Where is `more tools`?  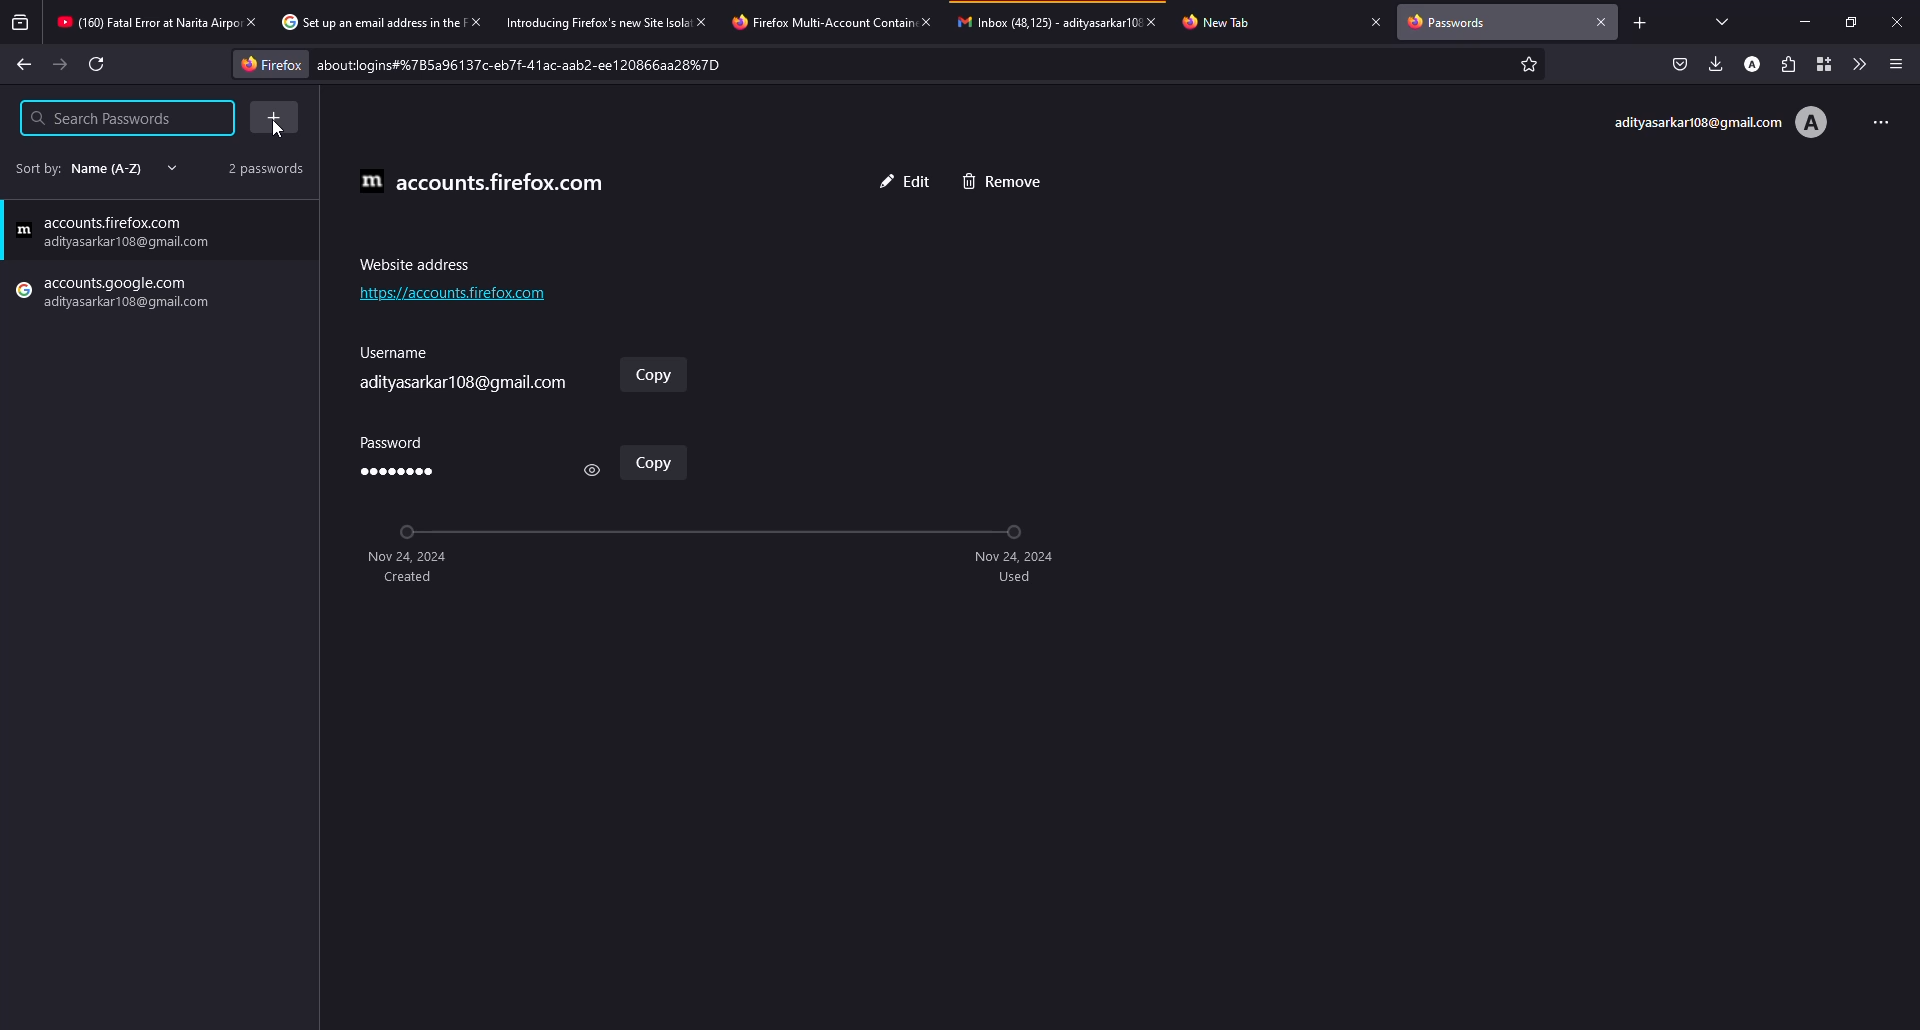 more tools is located at coordinates (1855, 64).